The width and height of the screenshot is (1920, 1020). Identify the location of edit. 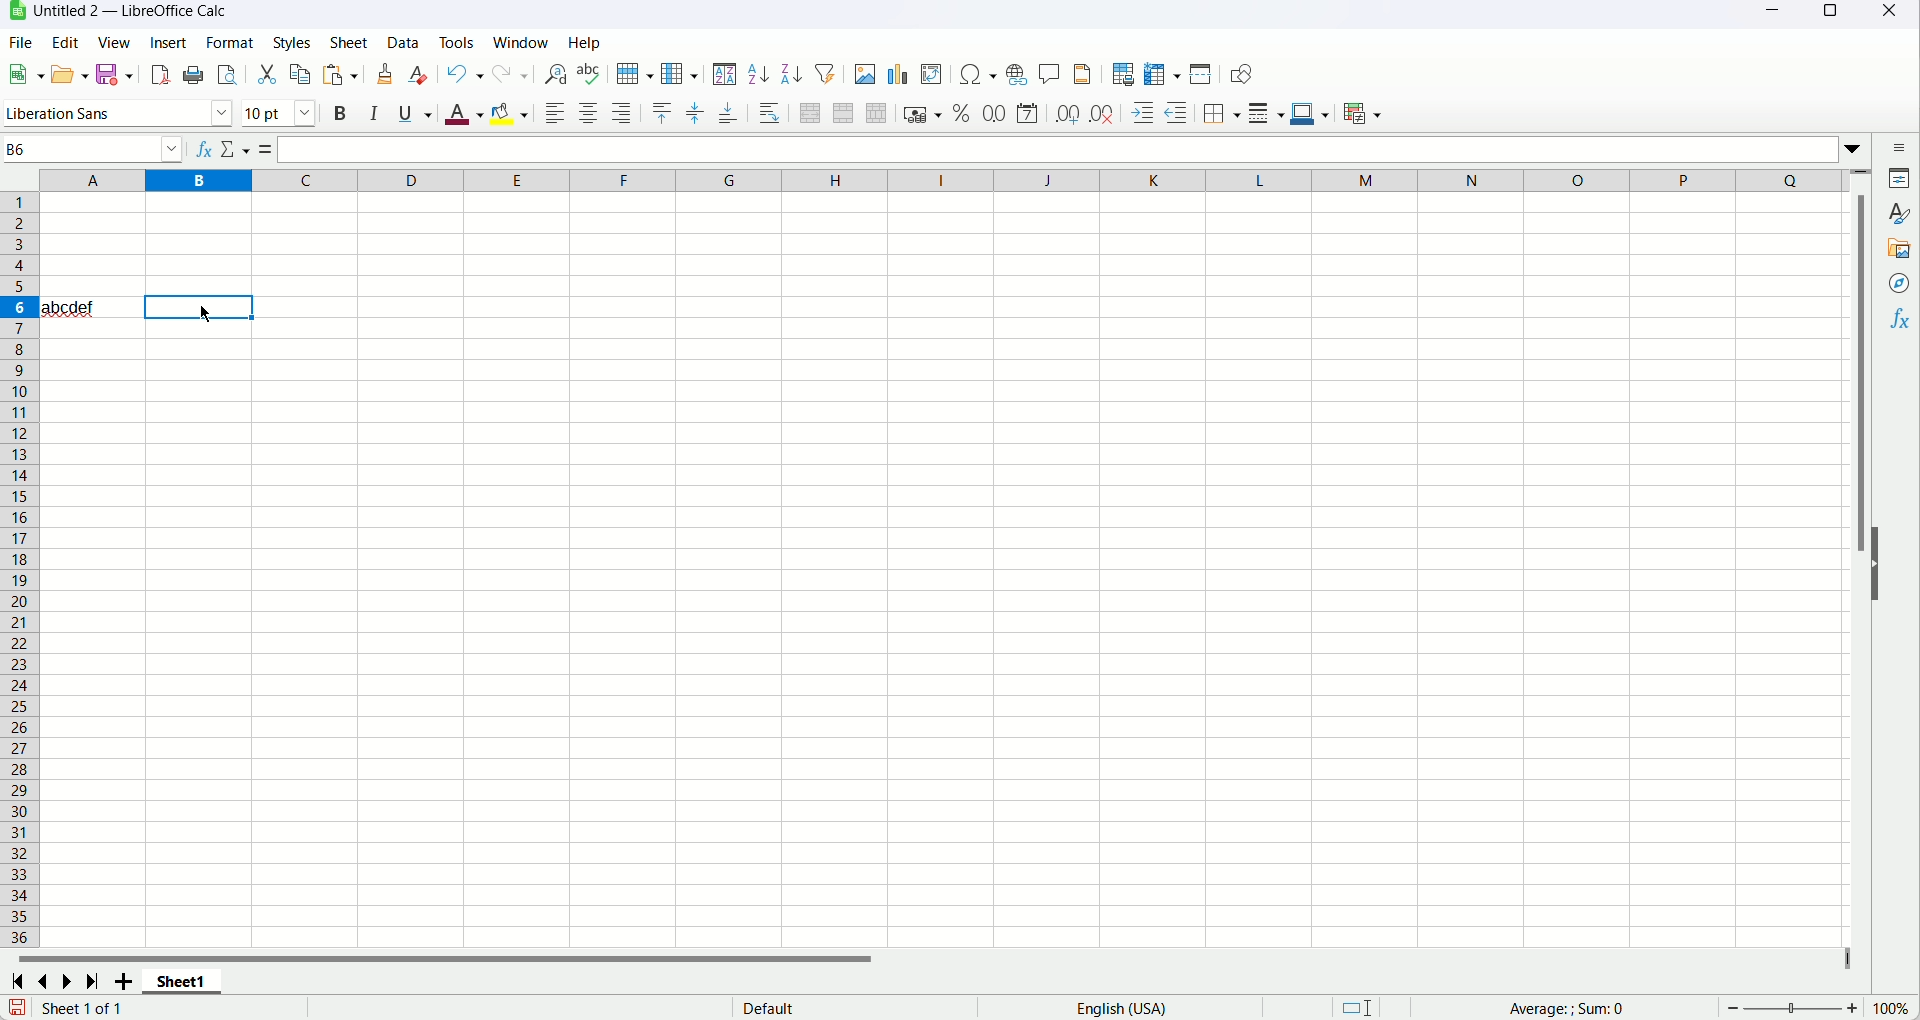
(64, 43).